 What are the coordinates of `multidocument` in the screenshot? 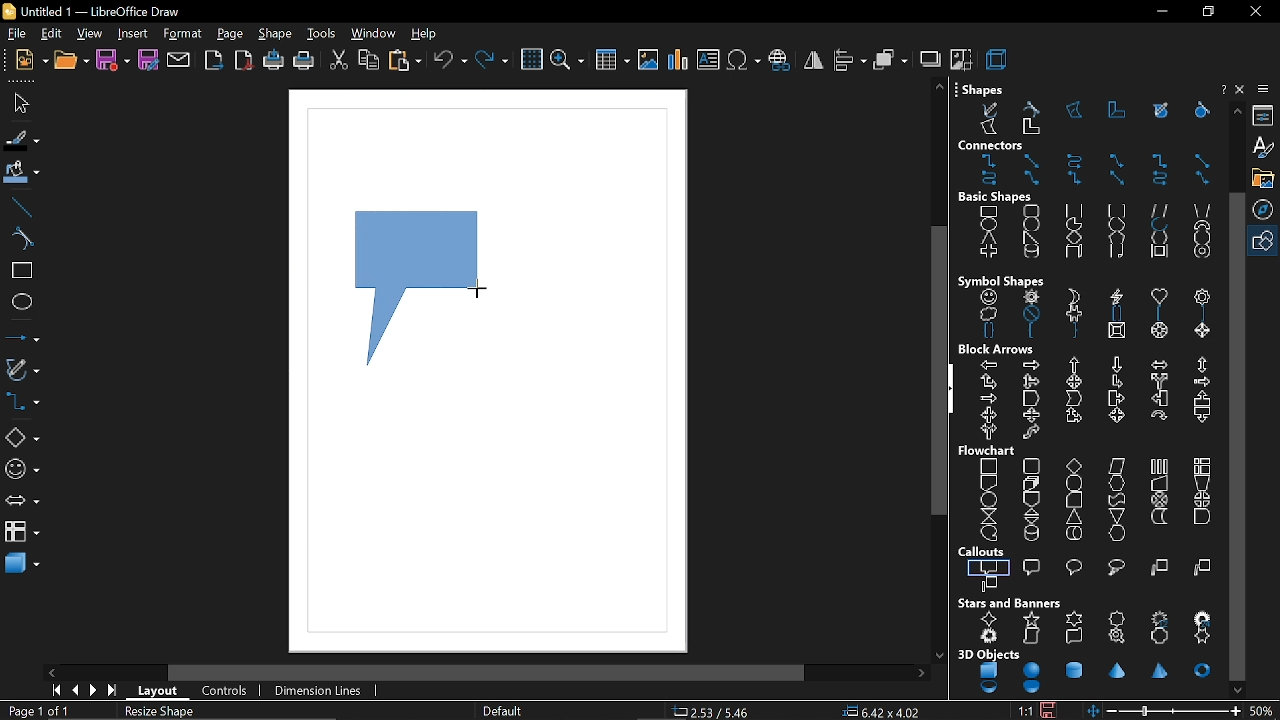 It's located at (1030, 482).